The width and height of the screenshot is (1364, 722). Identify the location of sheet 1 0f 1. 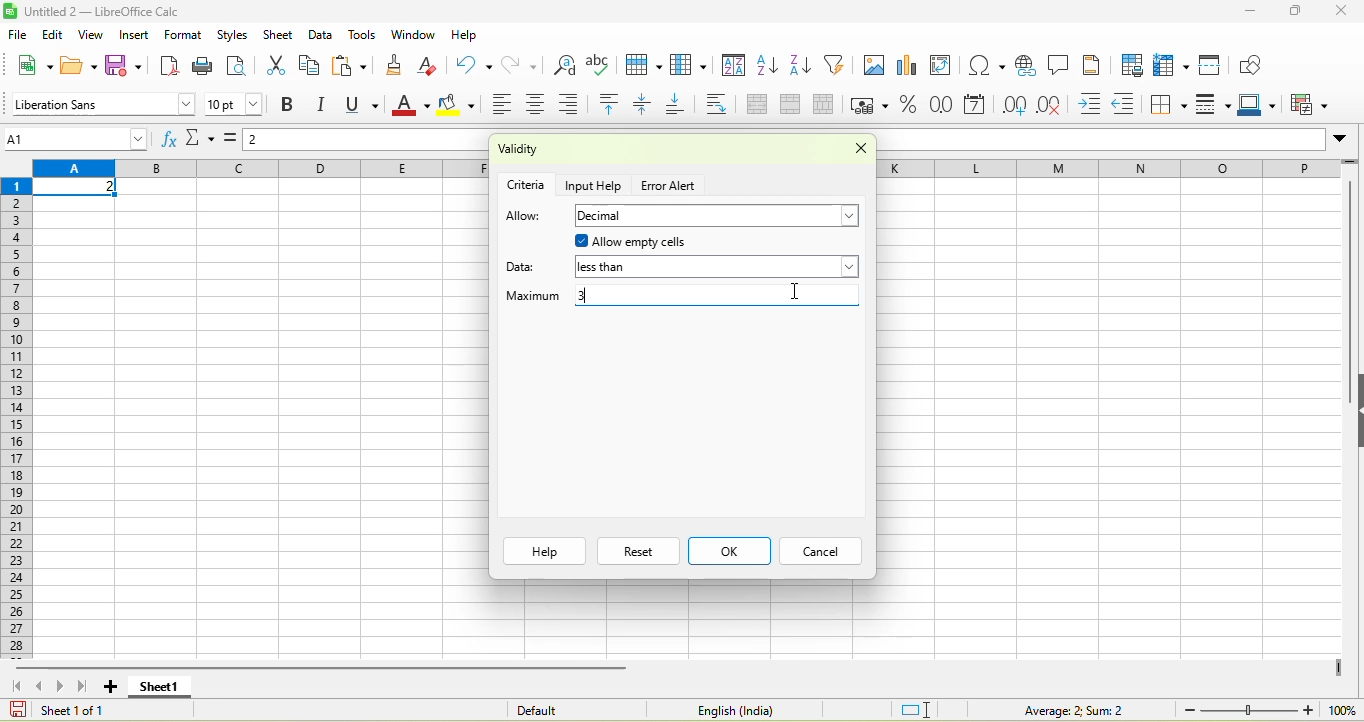
(68, 710).